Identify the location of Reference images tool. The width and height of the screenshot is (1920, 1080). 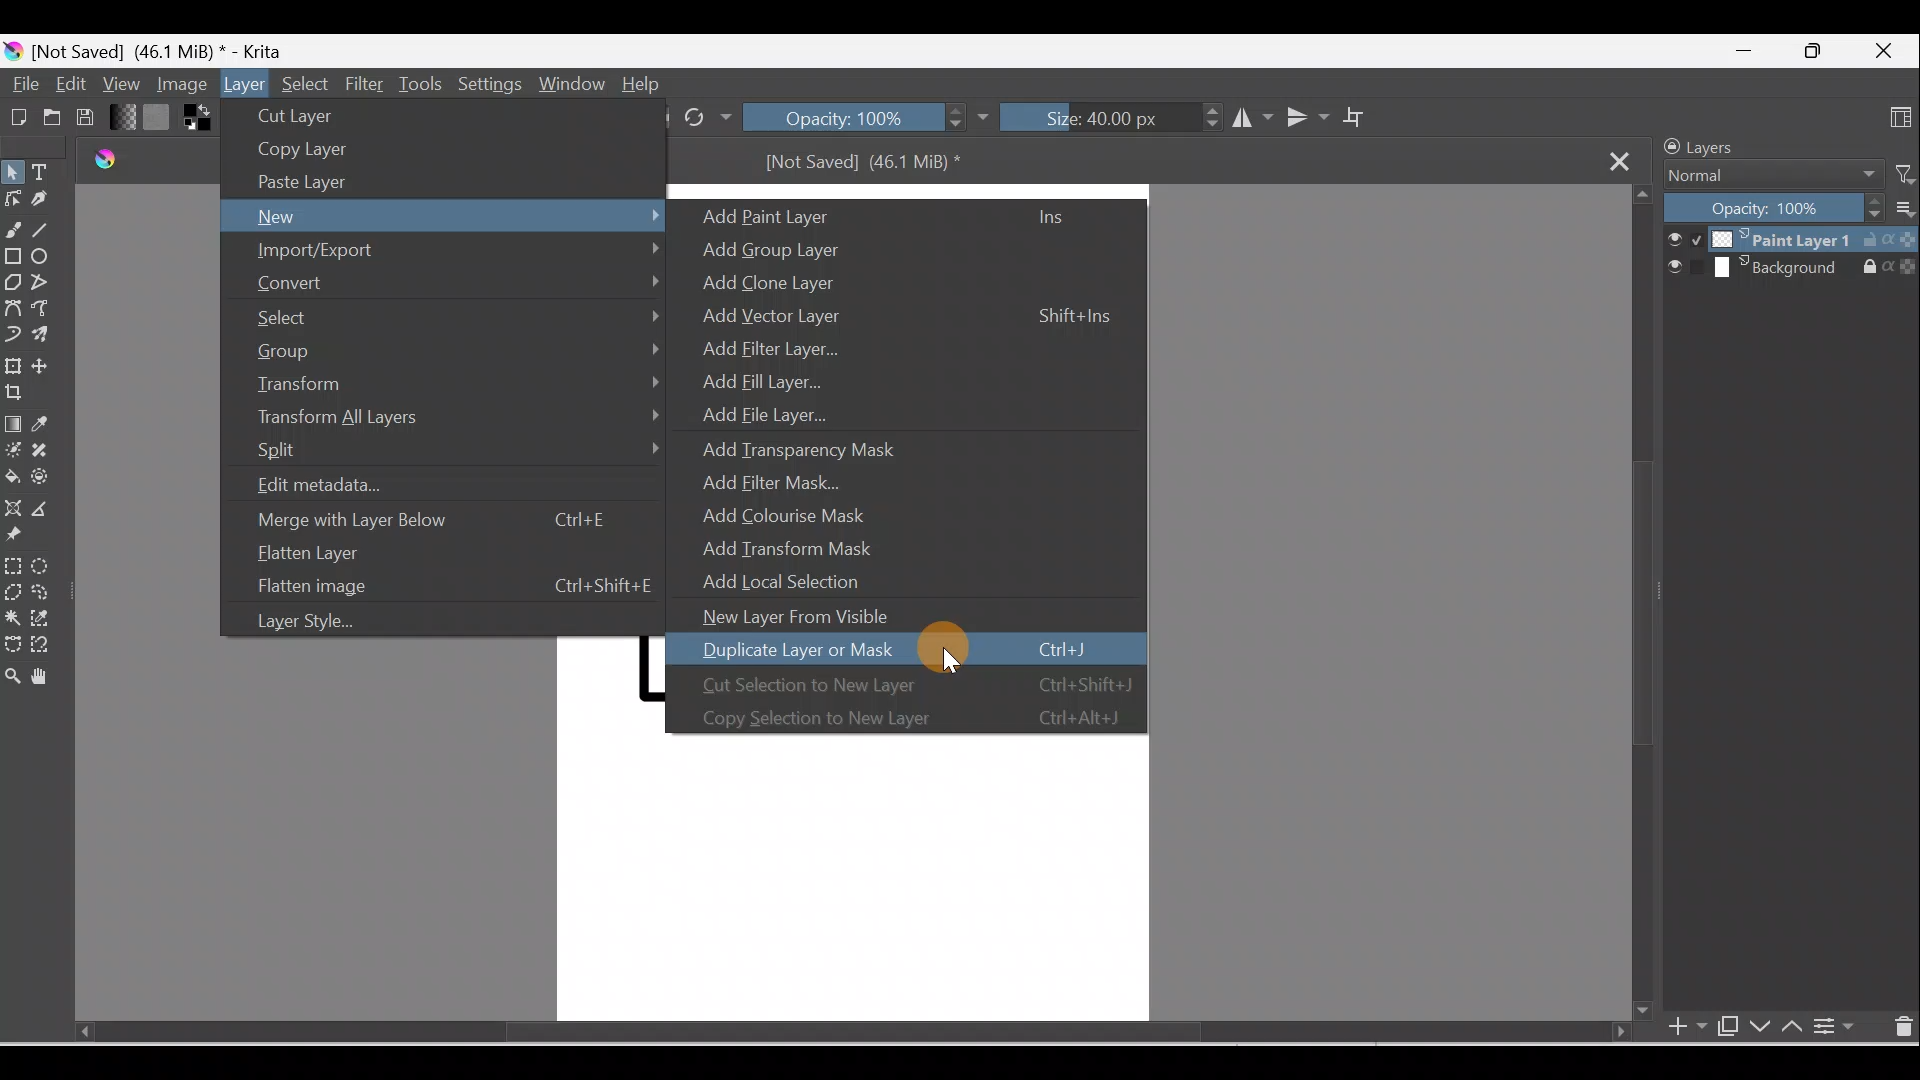
(18, 537).